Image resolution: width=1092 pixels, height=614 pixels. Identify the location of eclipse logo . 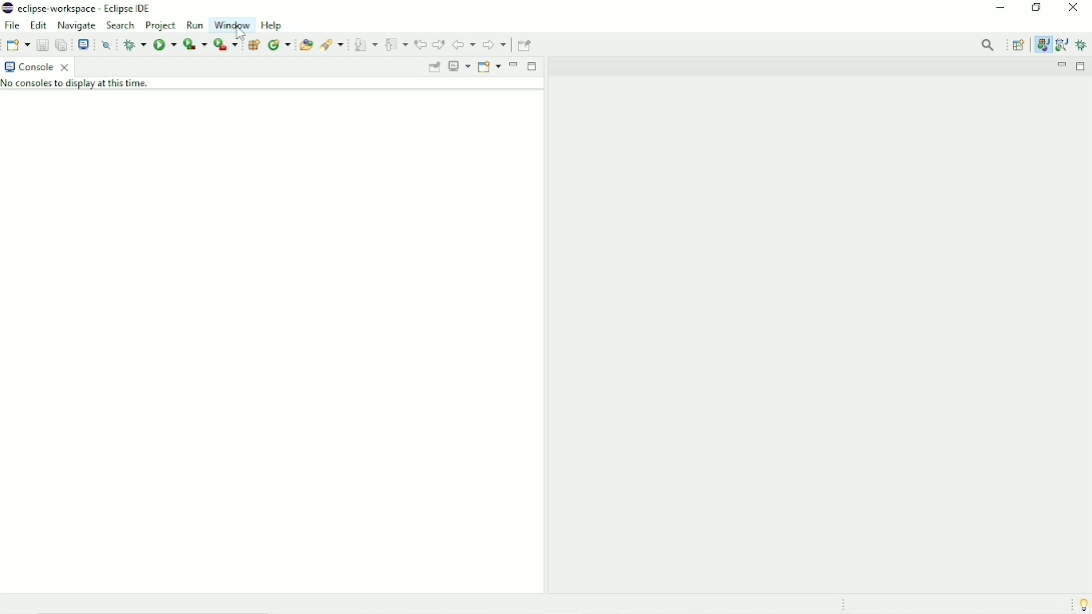
(7, 8).